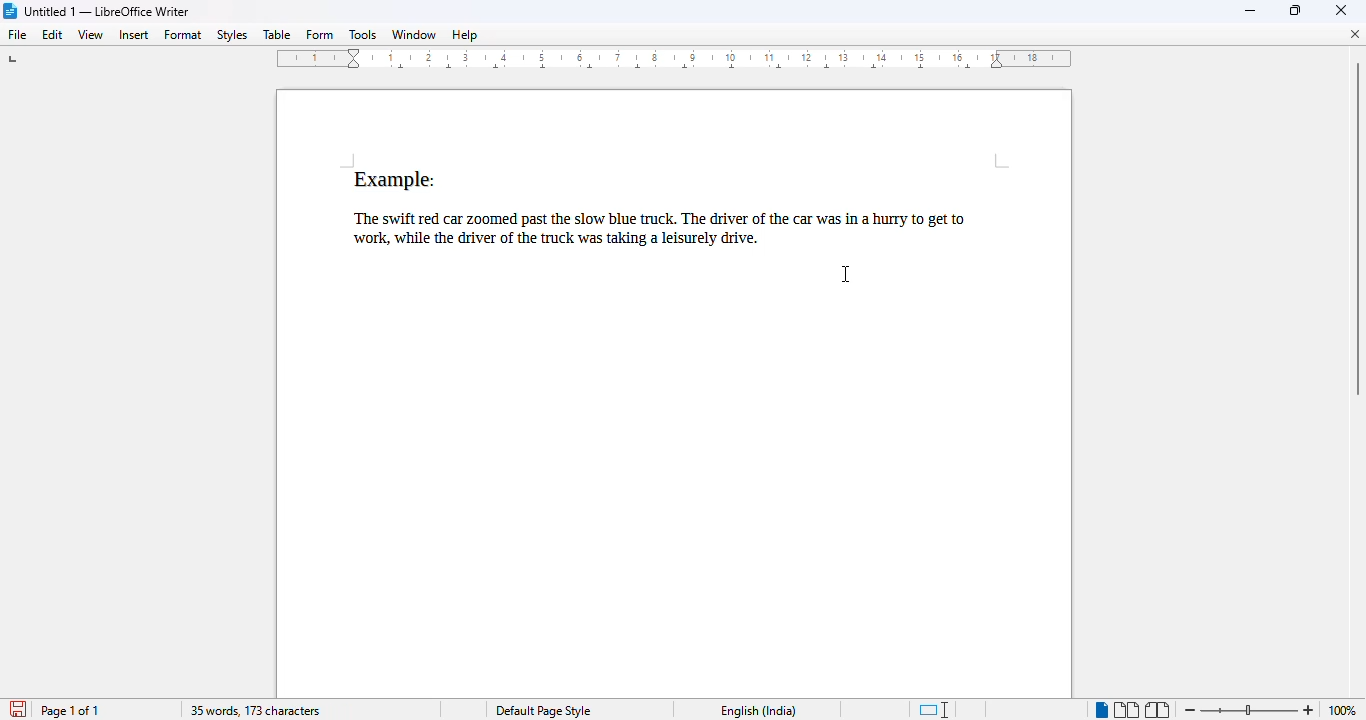 The width and height of the screenshot is (1366, 720). Describe the element at coordinates (933, 710) in the screenshot. I see `standard selection` at that location.